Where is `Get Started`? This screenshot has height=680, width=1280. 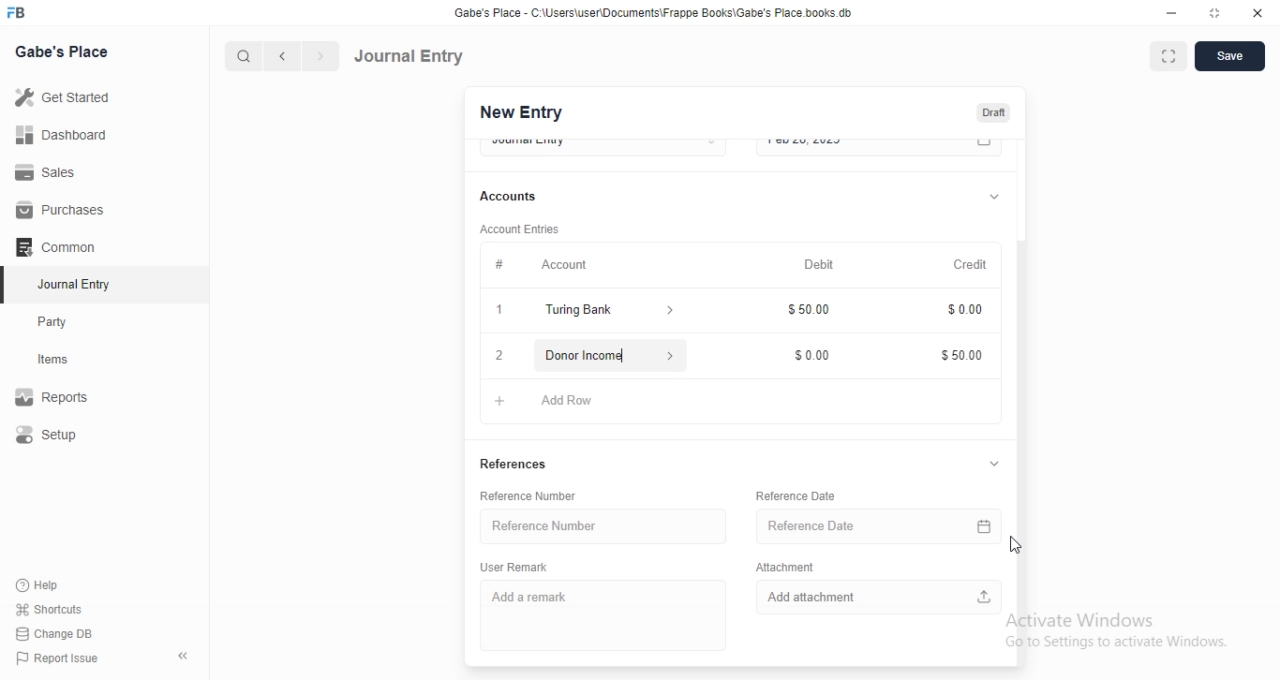 Get Started is located at coordinates (67, 97).